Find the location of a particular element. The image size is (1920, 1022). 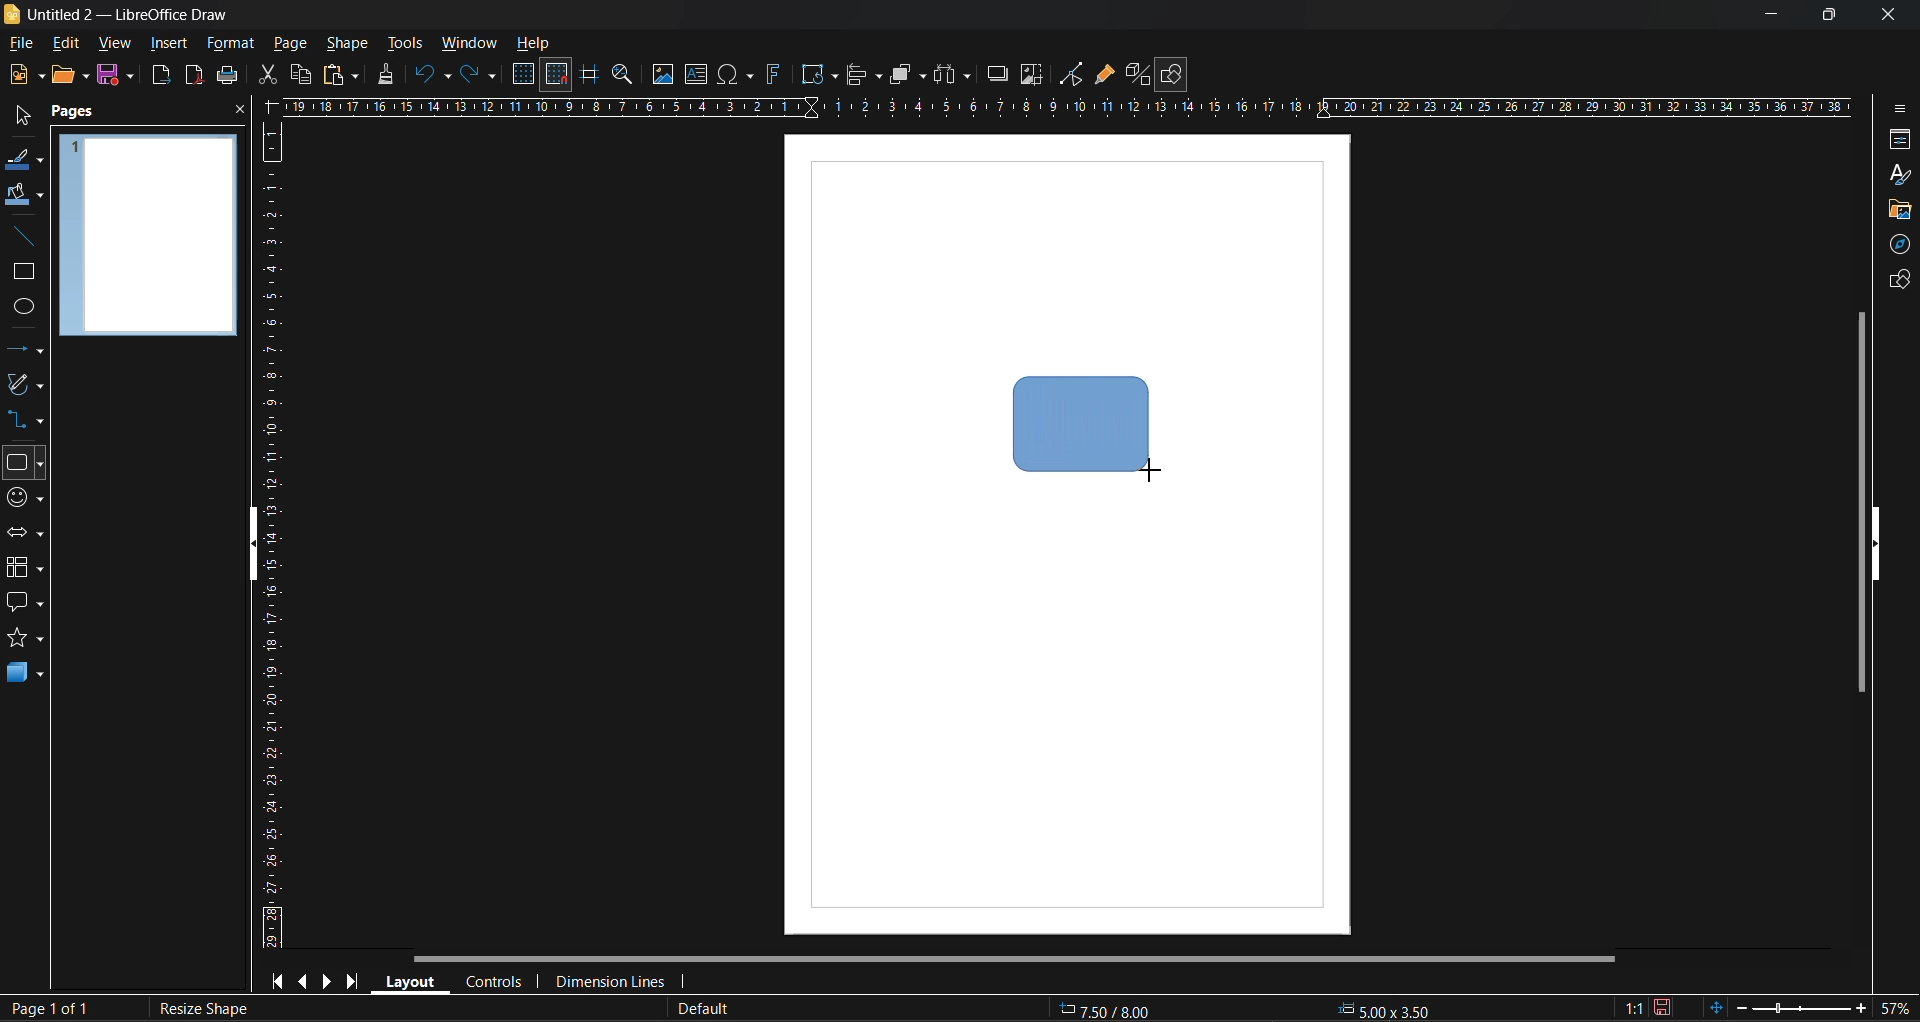

display grid is located at coordinates (526, 75).